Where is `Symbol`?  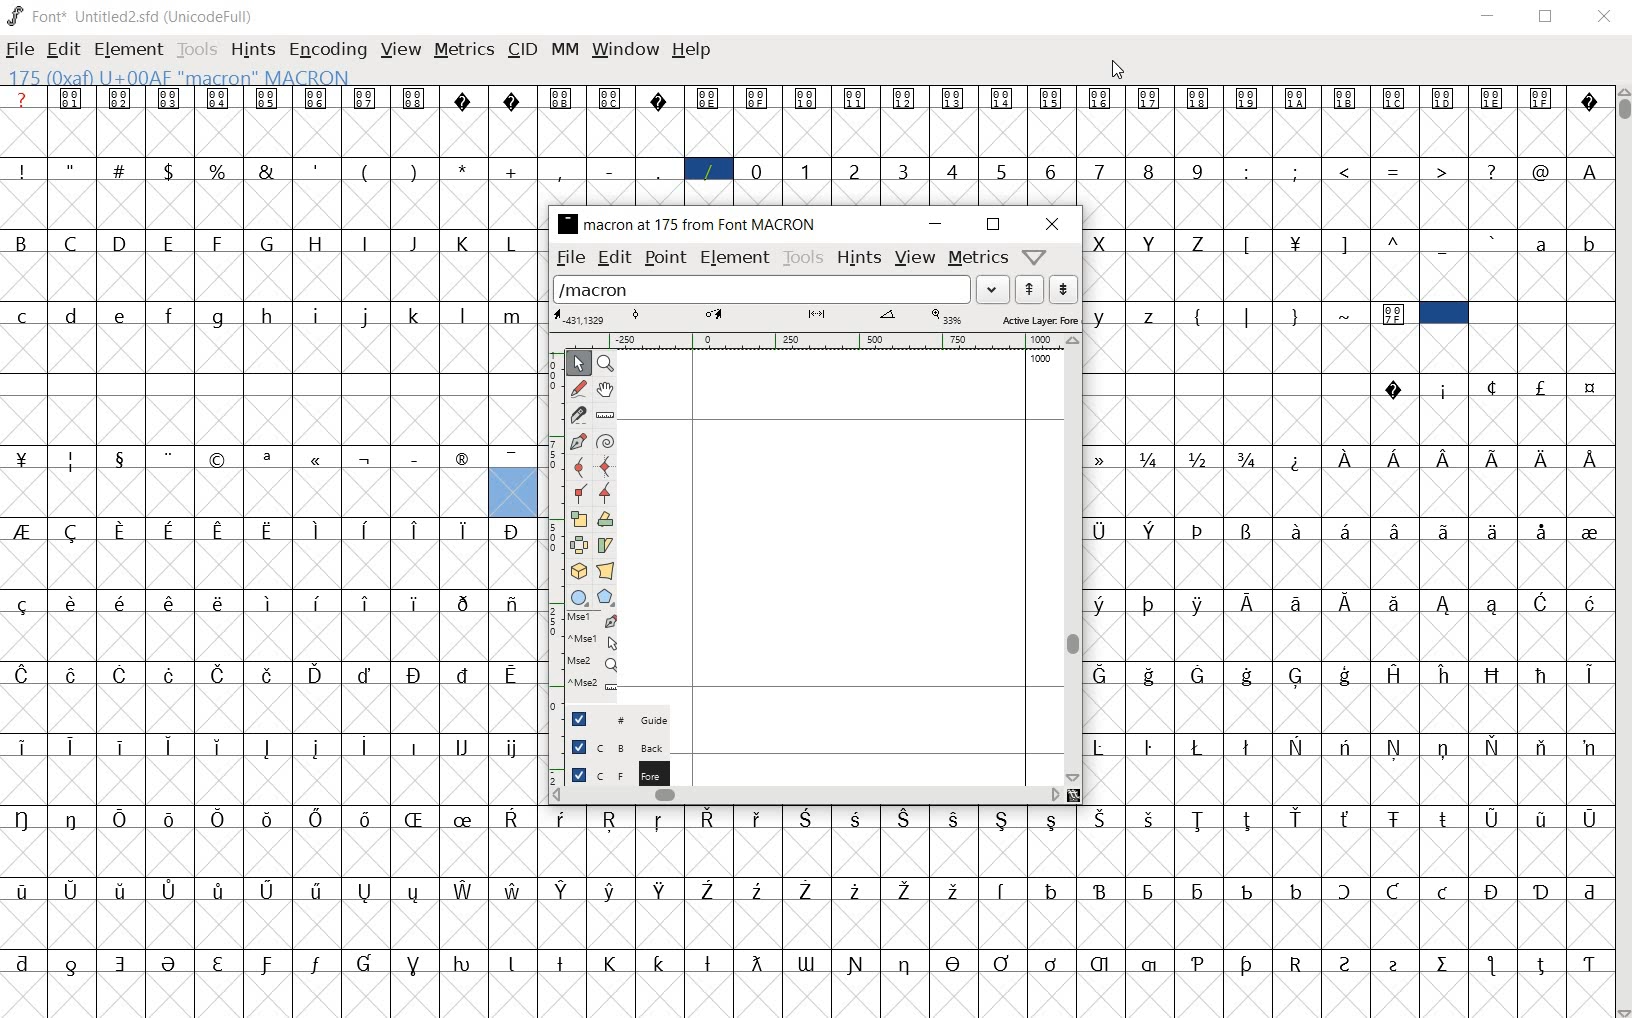
Symbol is located at coordinates (857, 97).